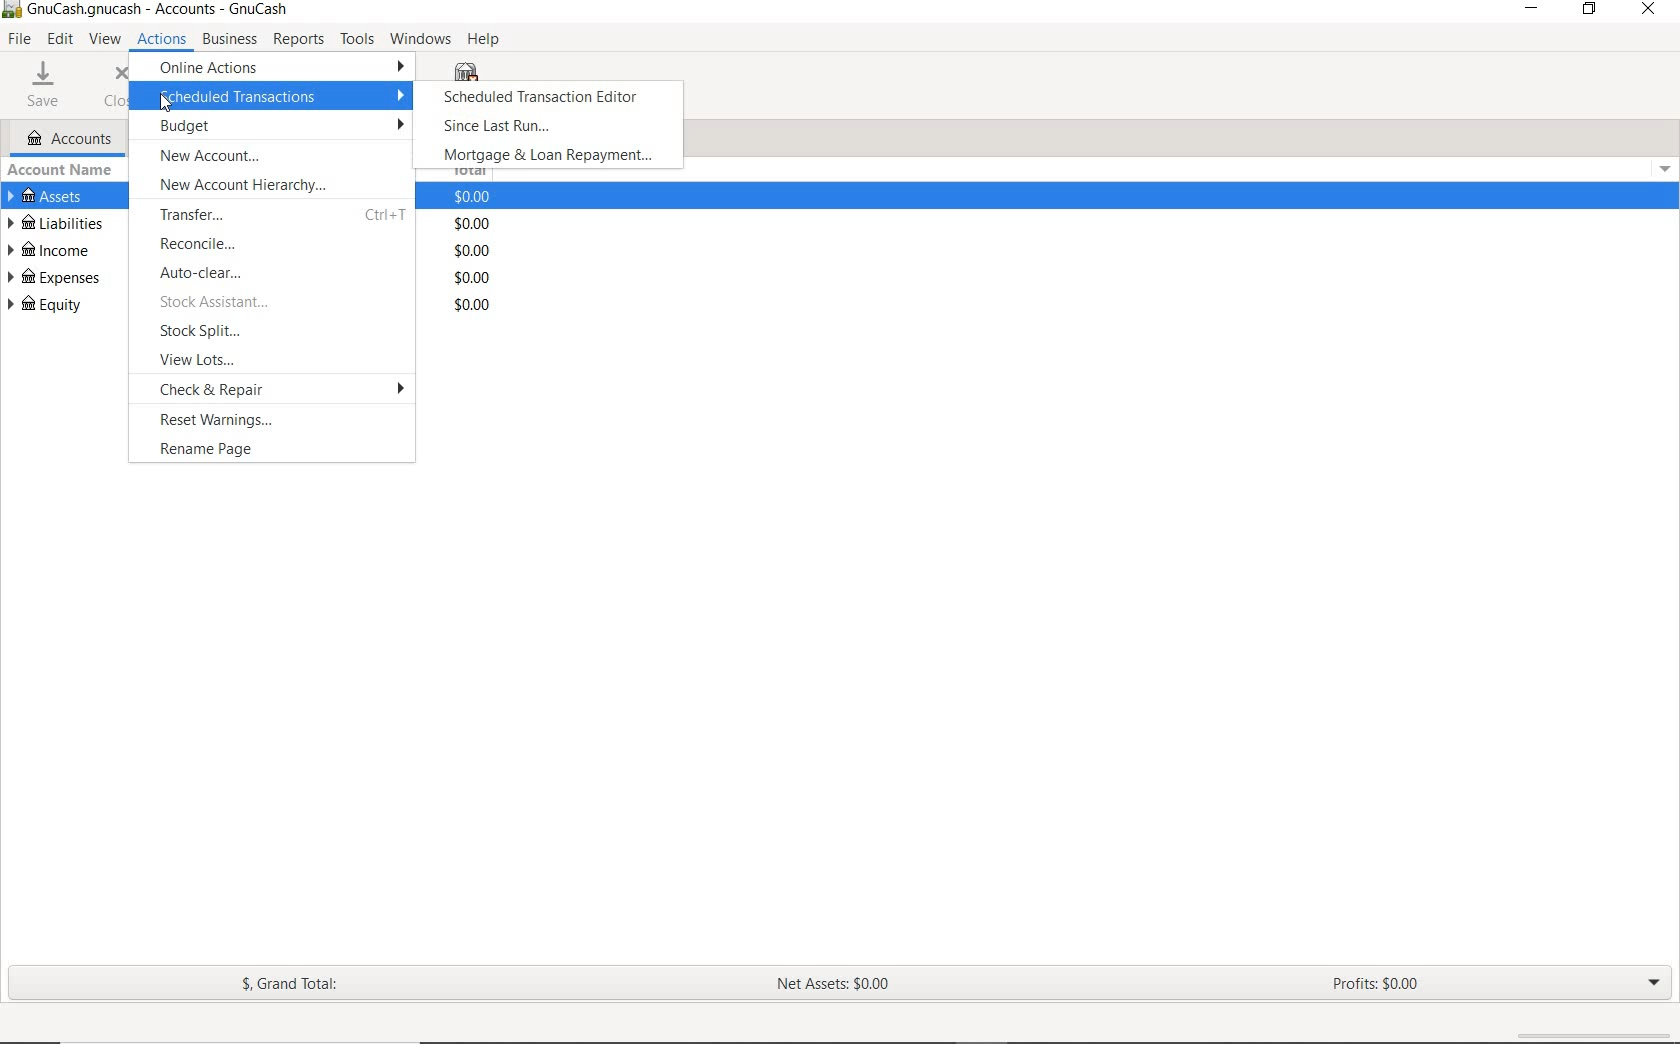 This screenshot has width=1680, height=1044. What do you see at coordinates (1655, 983) in the screenshot?
I see `EXPAND` at bounding box center [1655, 983].